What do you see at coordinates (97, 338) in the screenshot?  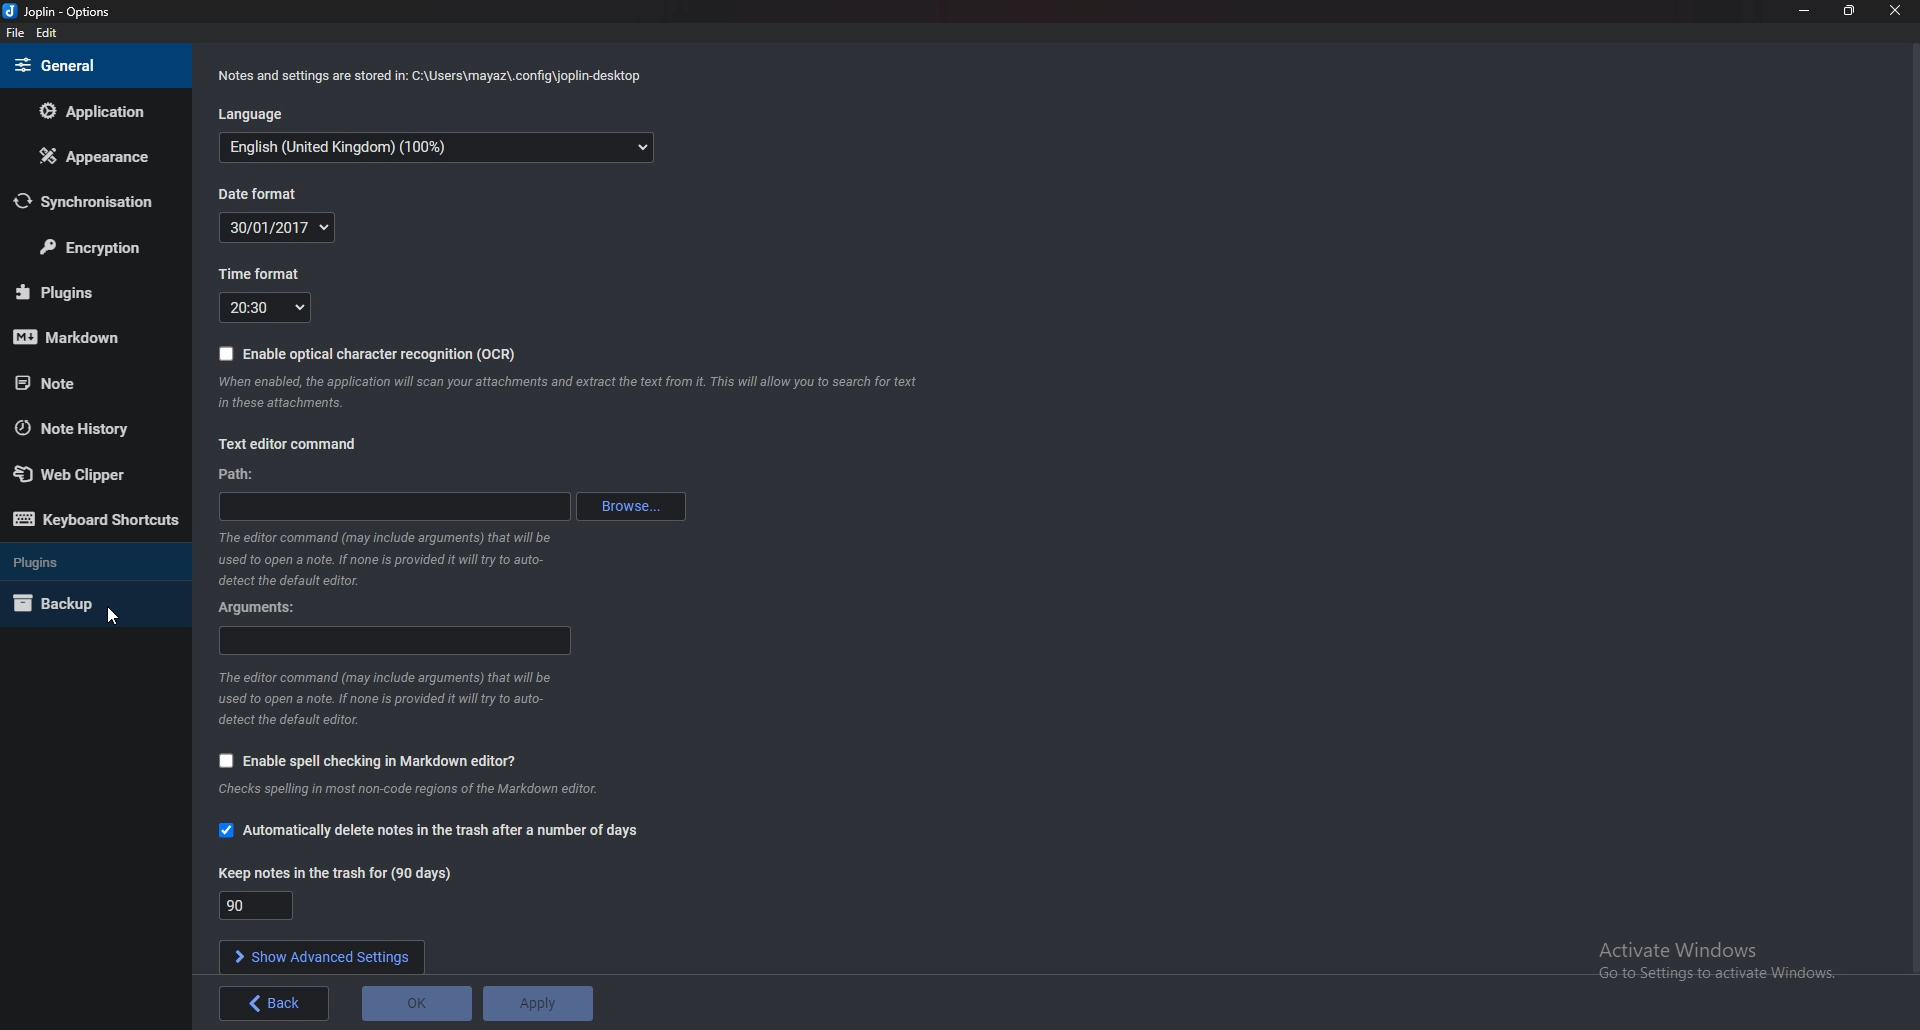 I see `Mark down` at bounding box center [97, 338].